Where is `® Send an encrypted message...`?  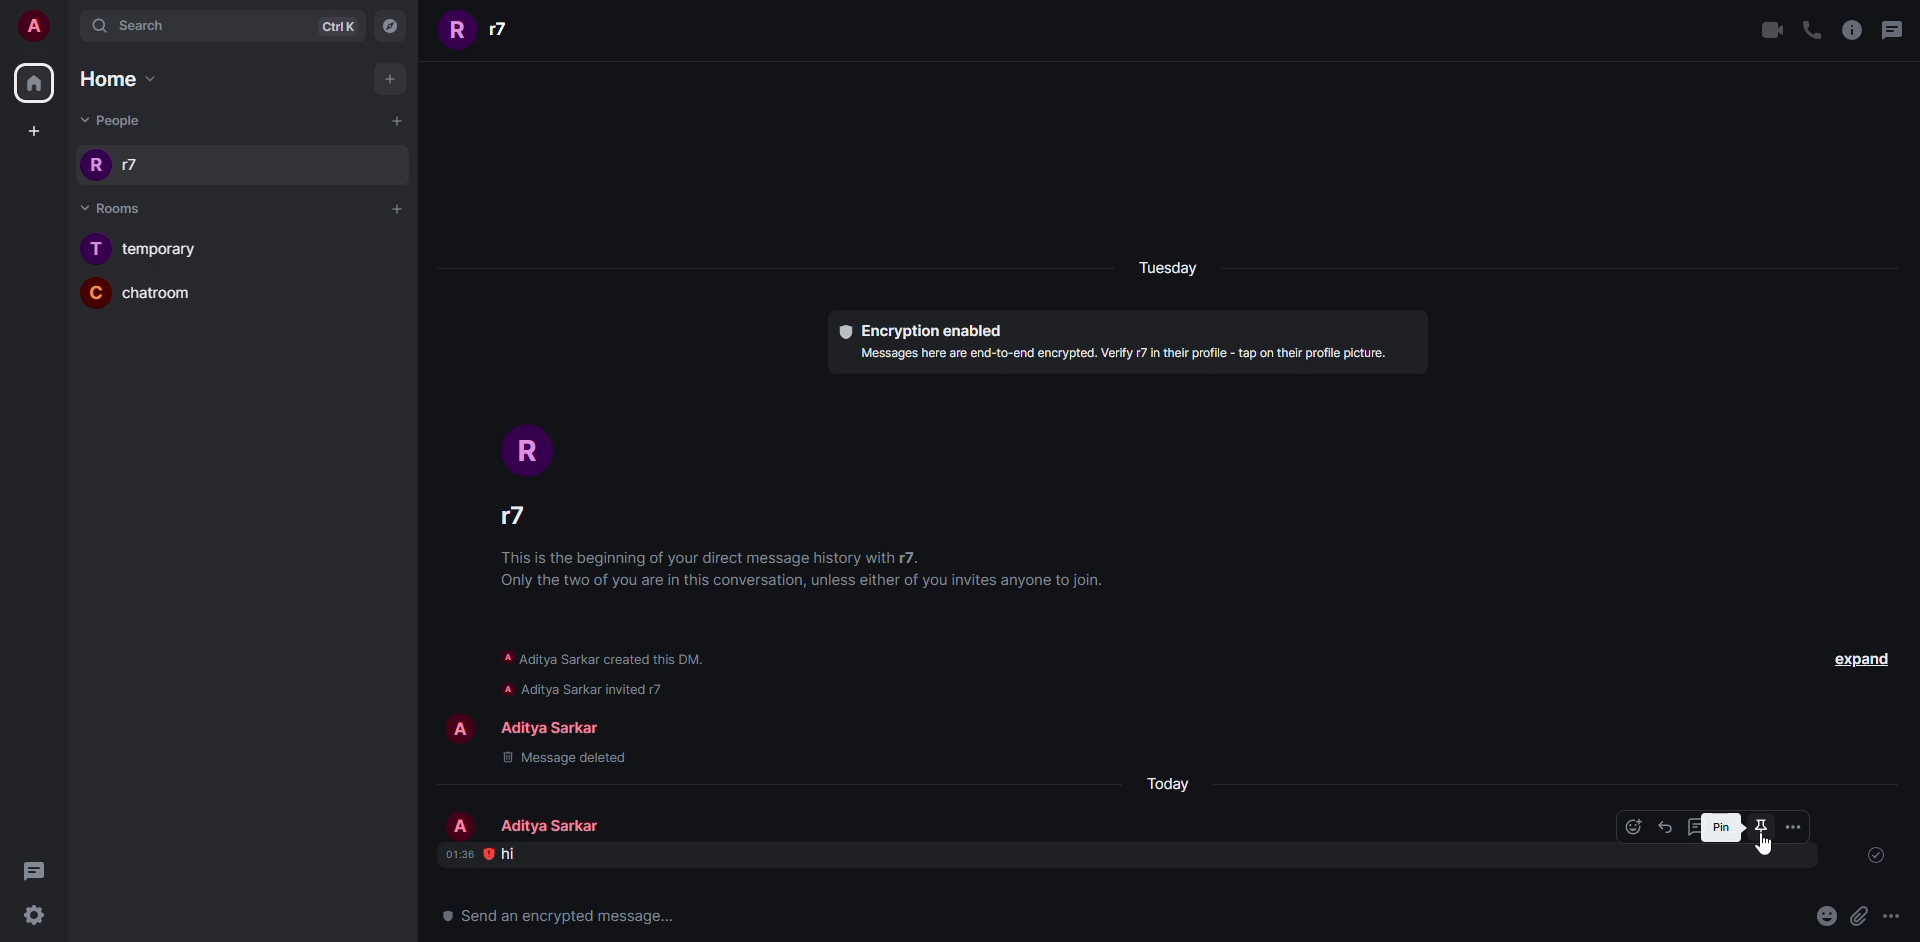
® Send an encrypted message... is located at coordinates (554, 915).